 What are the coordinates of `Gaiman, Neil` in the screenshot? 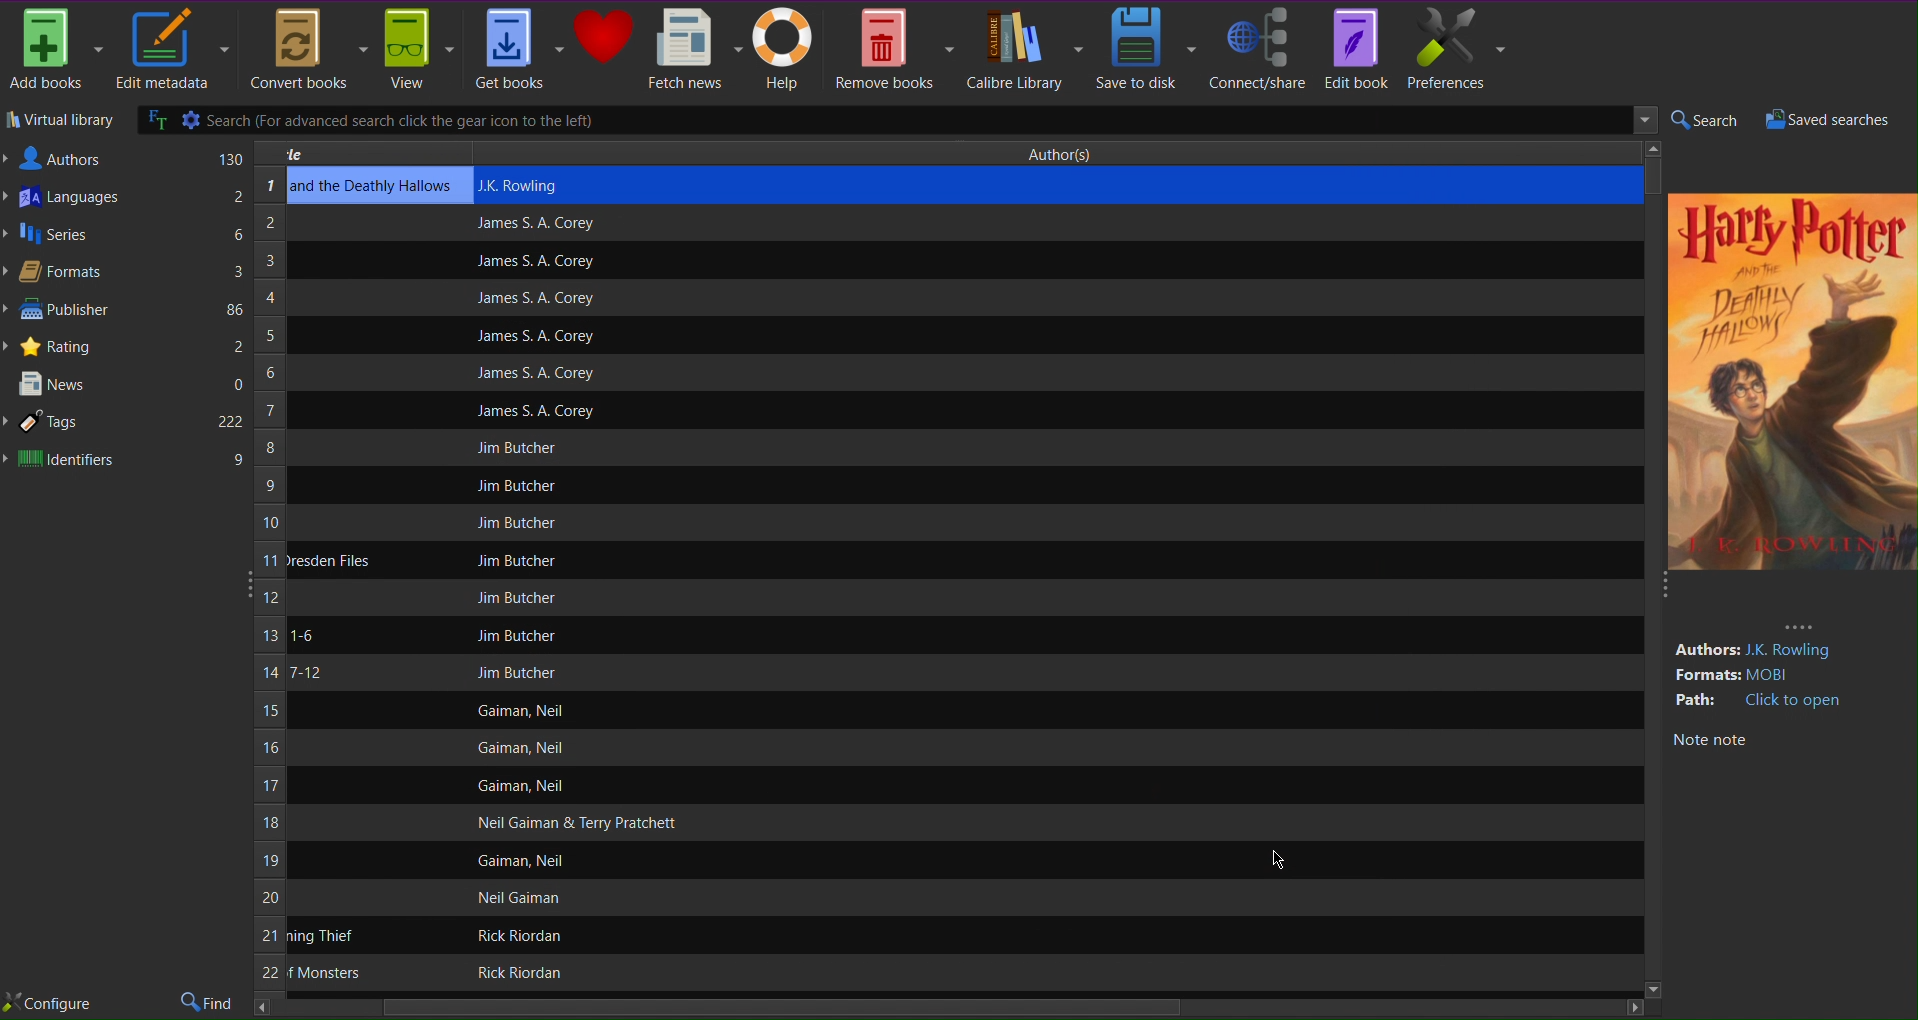 It's located at (523, 786).